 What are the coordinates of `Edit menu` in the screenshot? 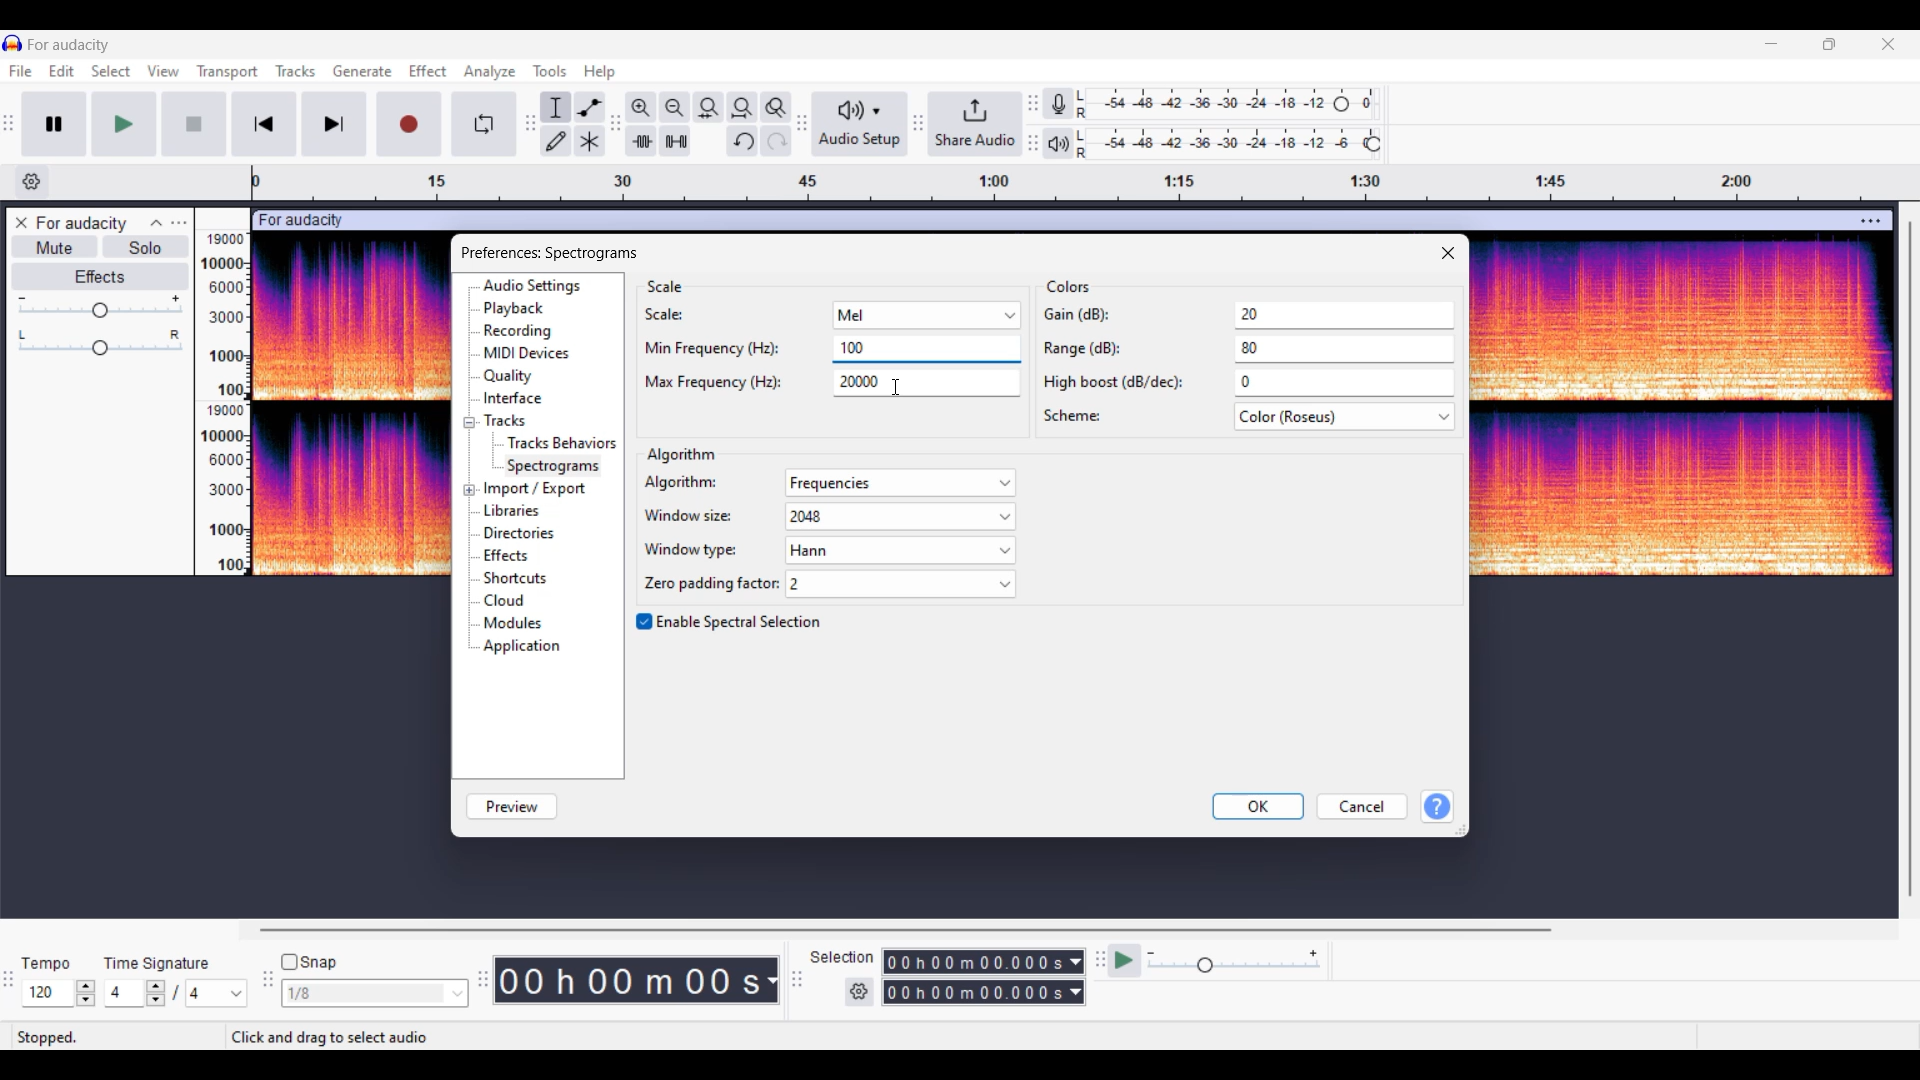 It's located at (61, 71).